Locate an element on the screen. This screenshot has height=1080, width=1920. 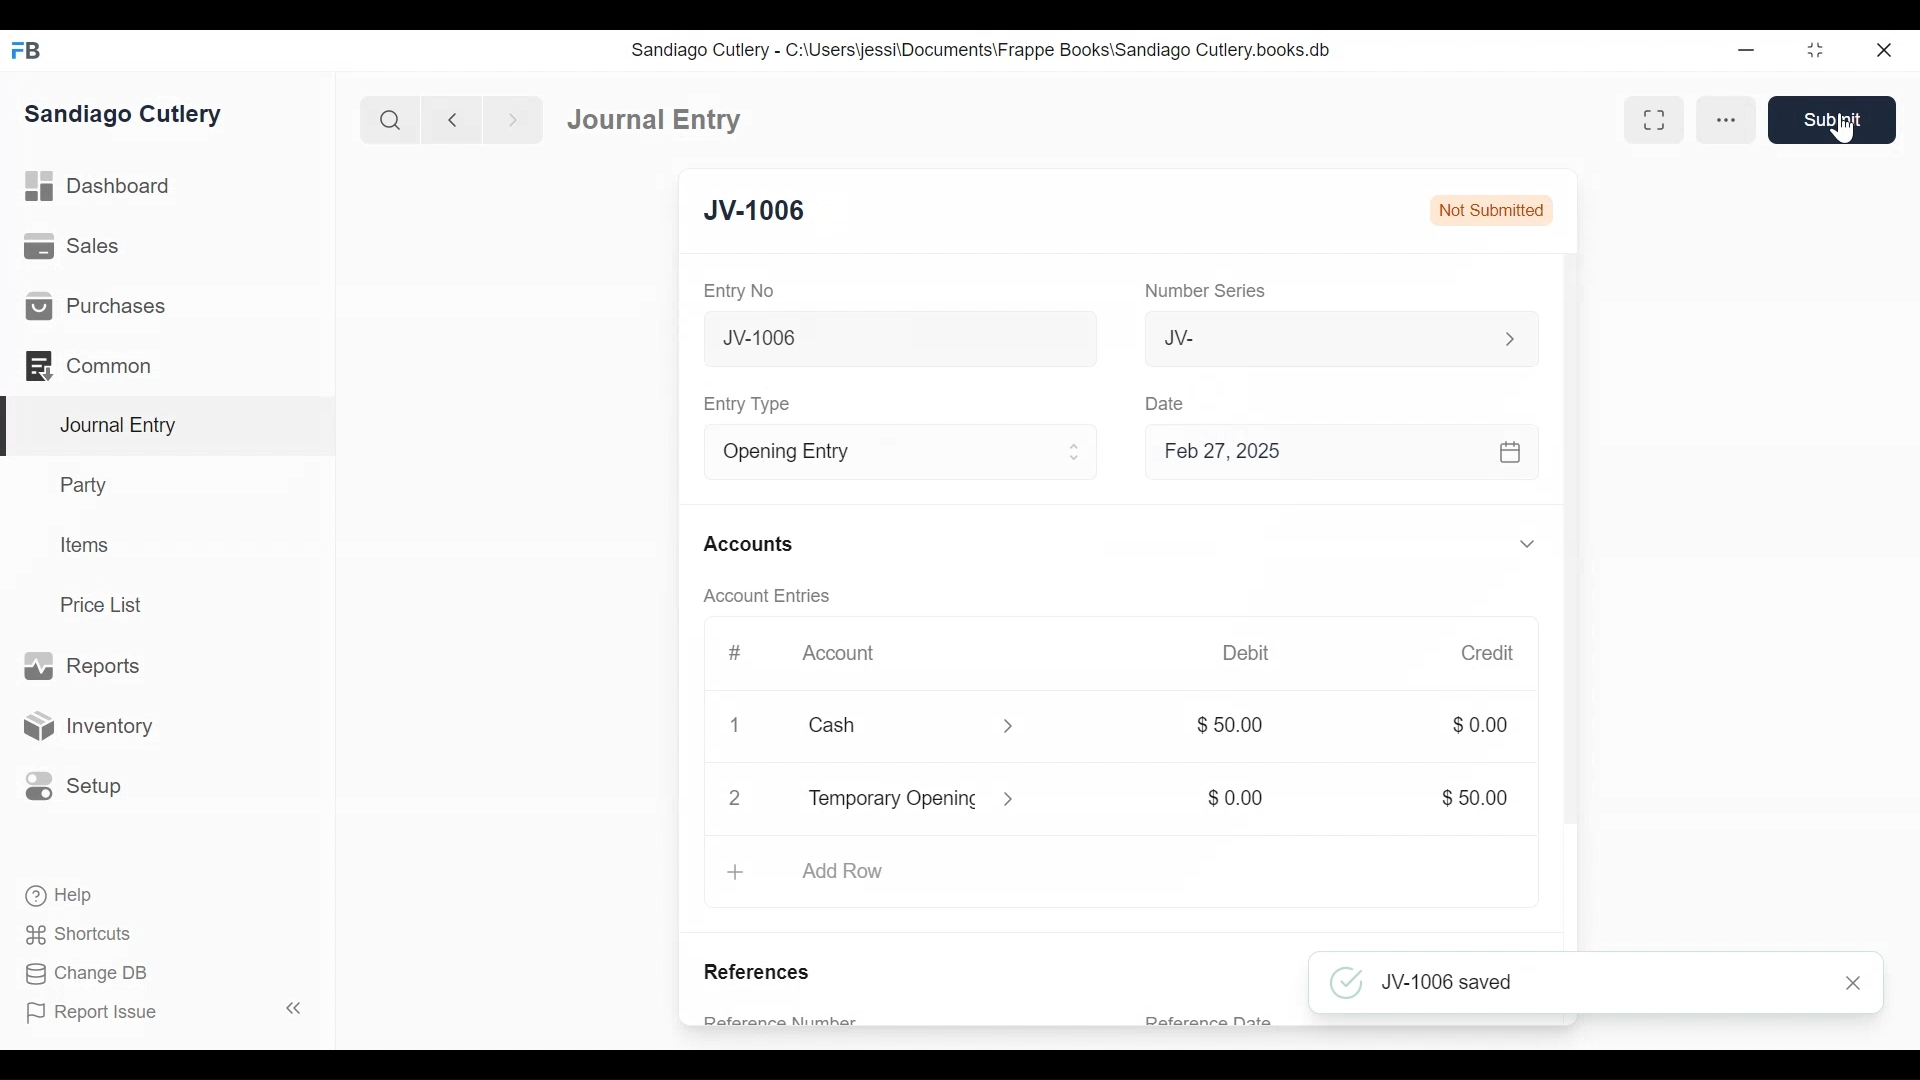
Help is located at coordinates (61, 896).